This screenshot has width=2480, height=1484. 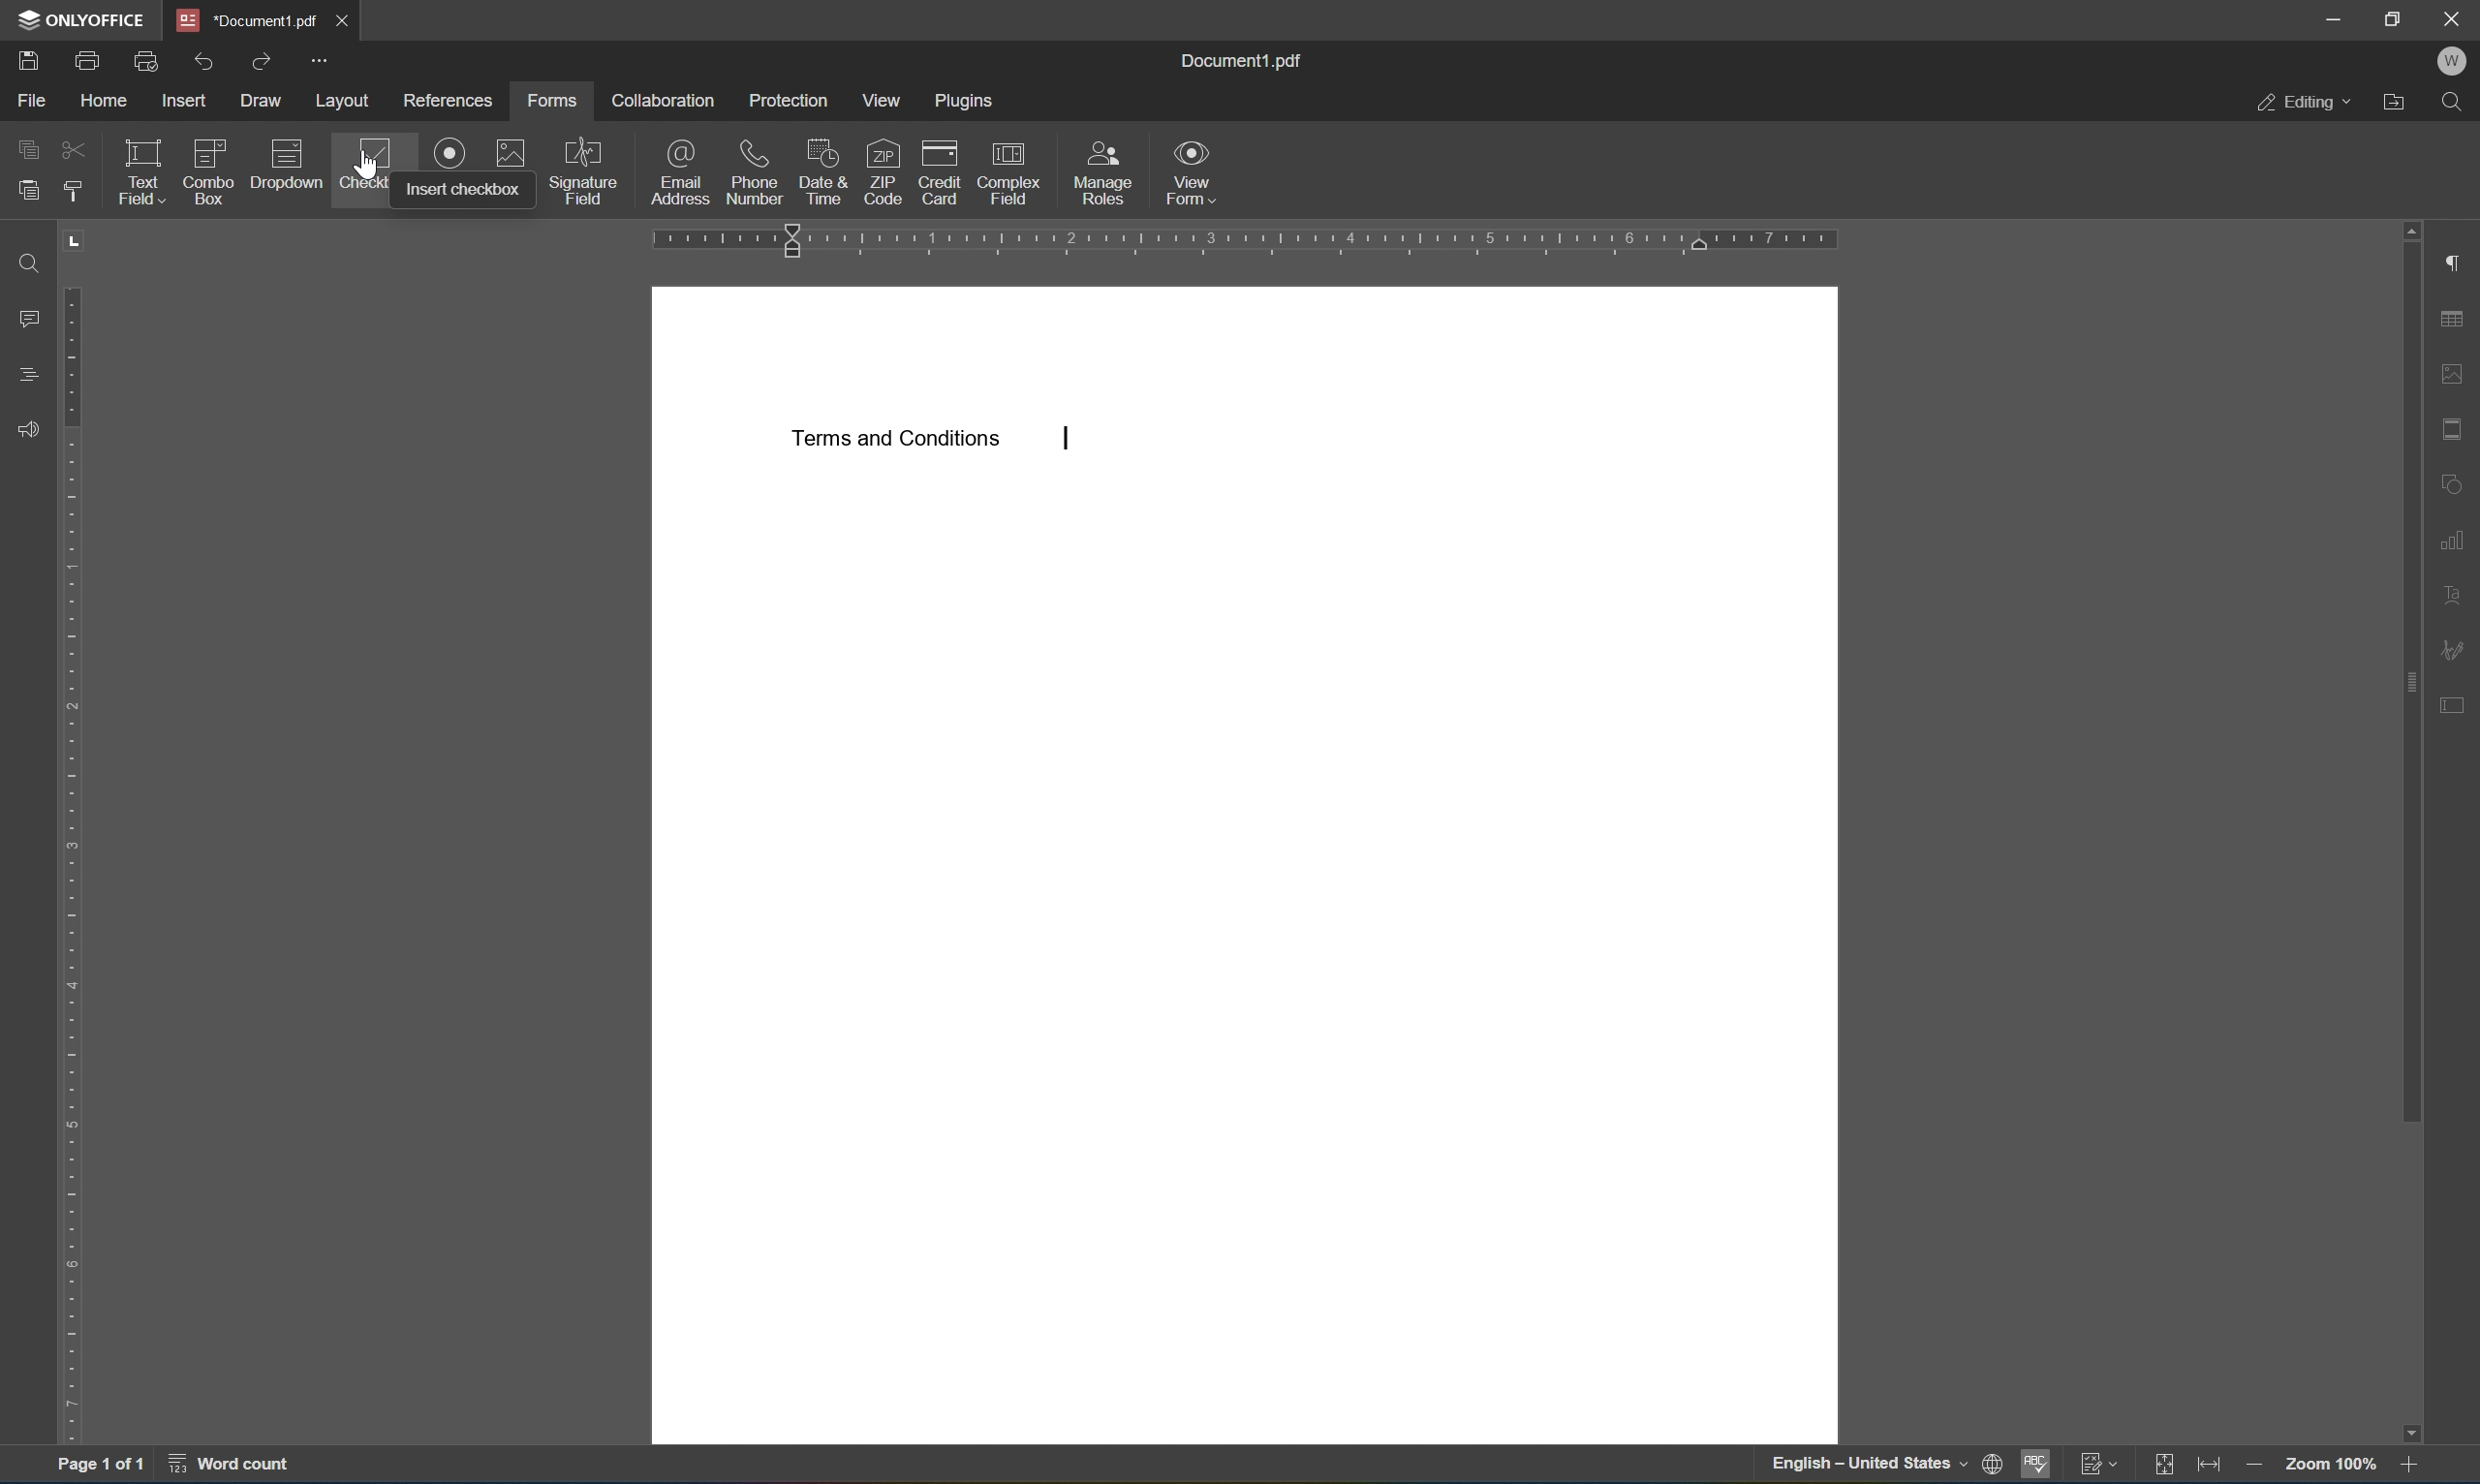 What do you see at coordinates (362, 164) in the screenshot?
I see `checkbox` at bounding box center [362, 164].